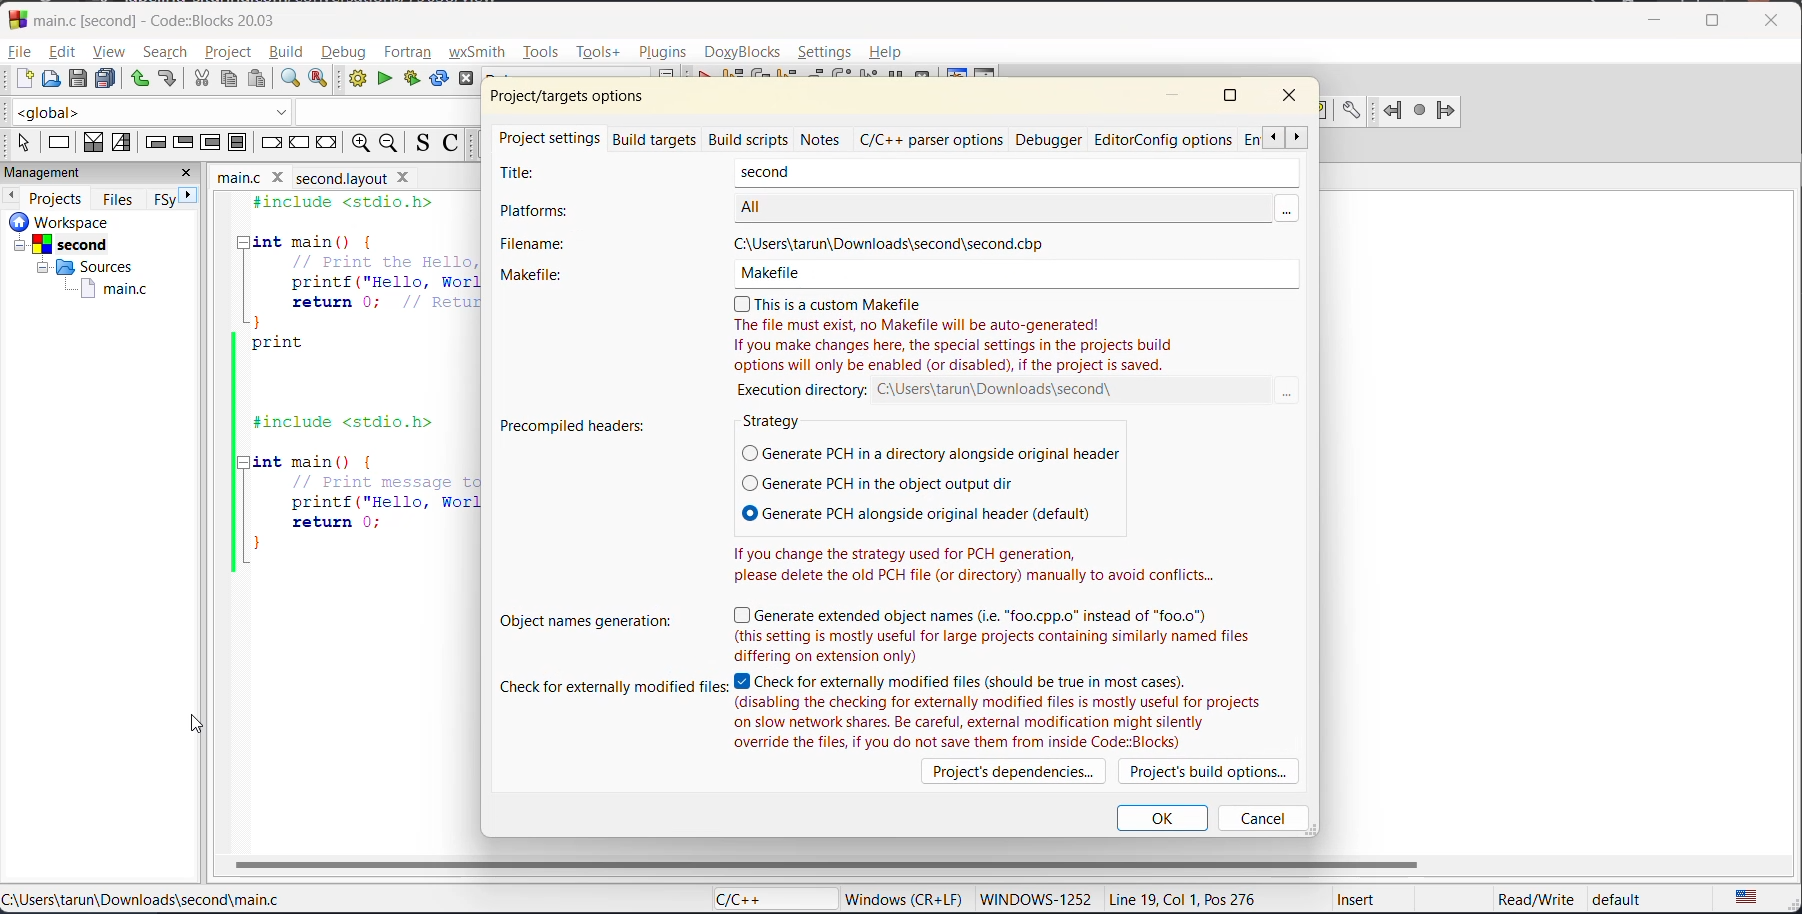 This screenshot has height=914, width=1802. What do you see at coordinates (54, 197) in the screenshot?
I see `projects` at bounding box center [54, 197].